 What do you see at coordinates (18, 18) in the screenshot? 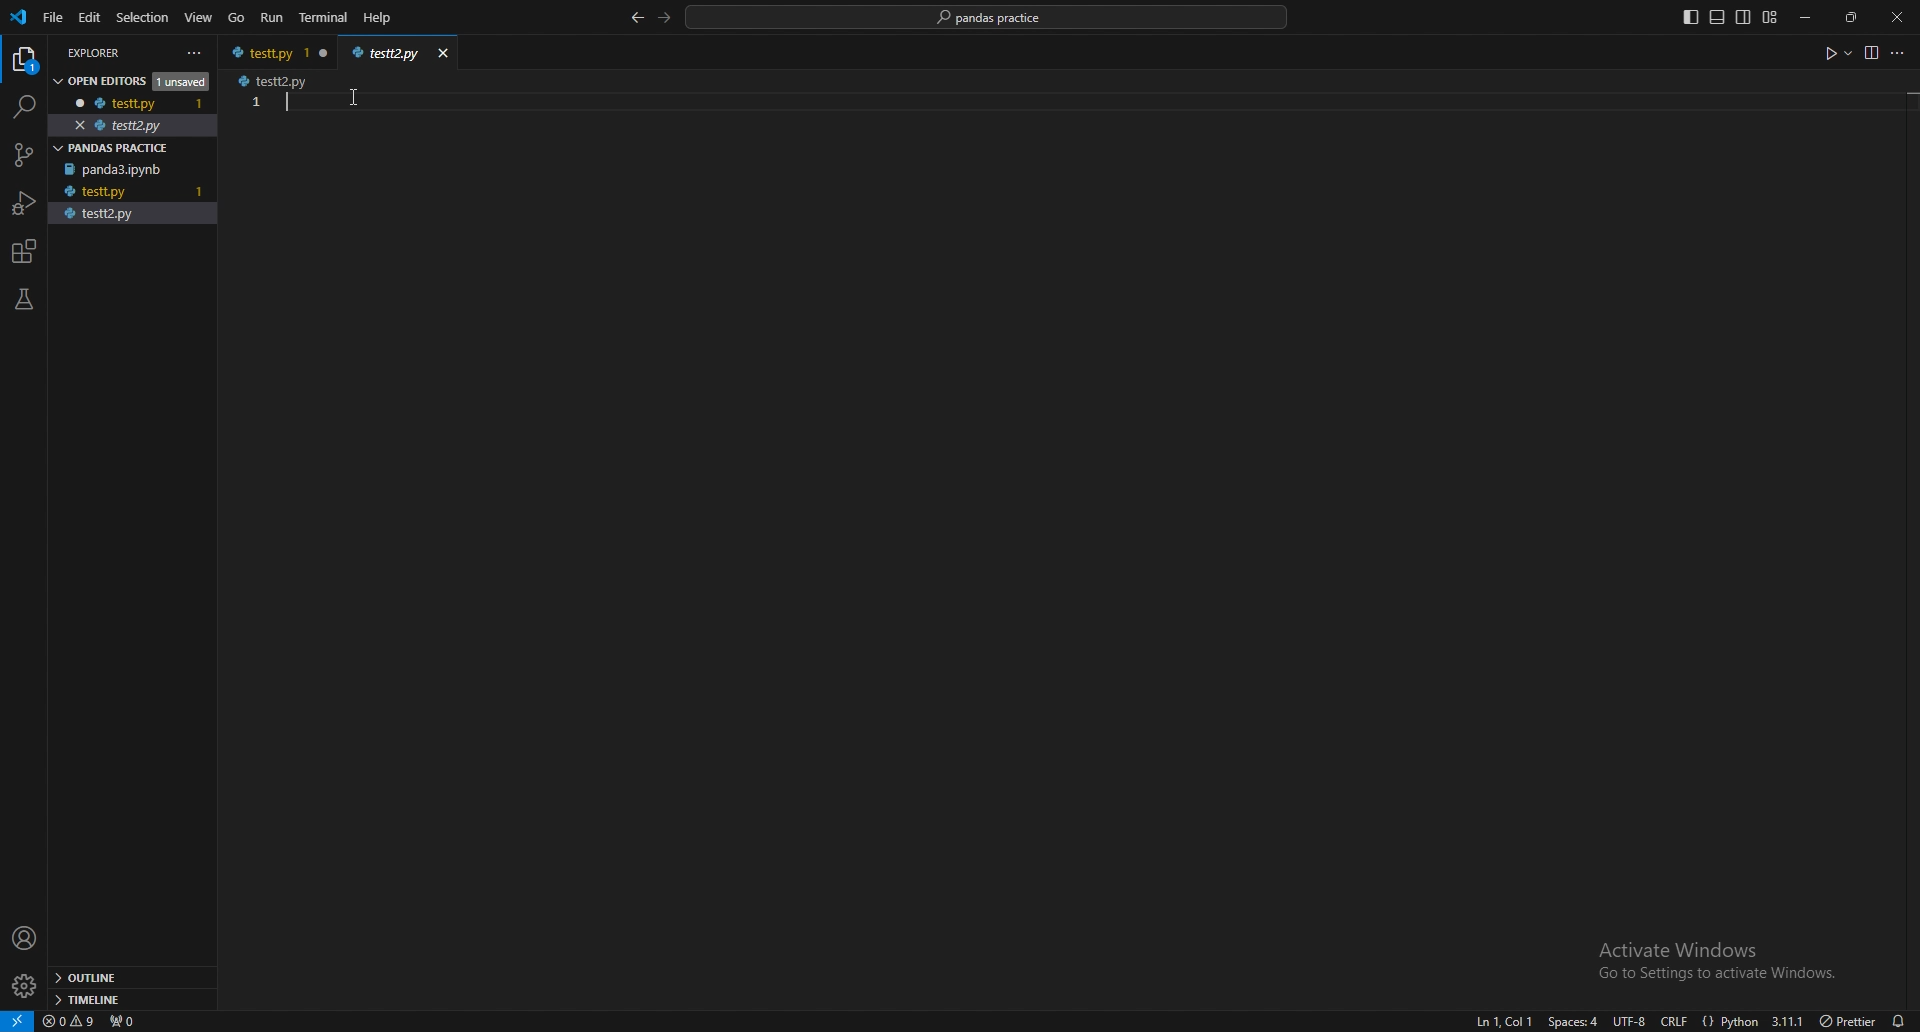
I see `vscode logo` at bounding box center [18, 18].